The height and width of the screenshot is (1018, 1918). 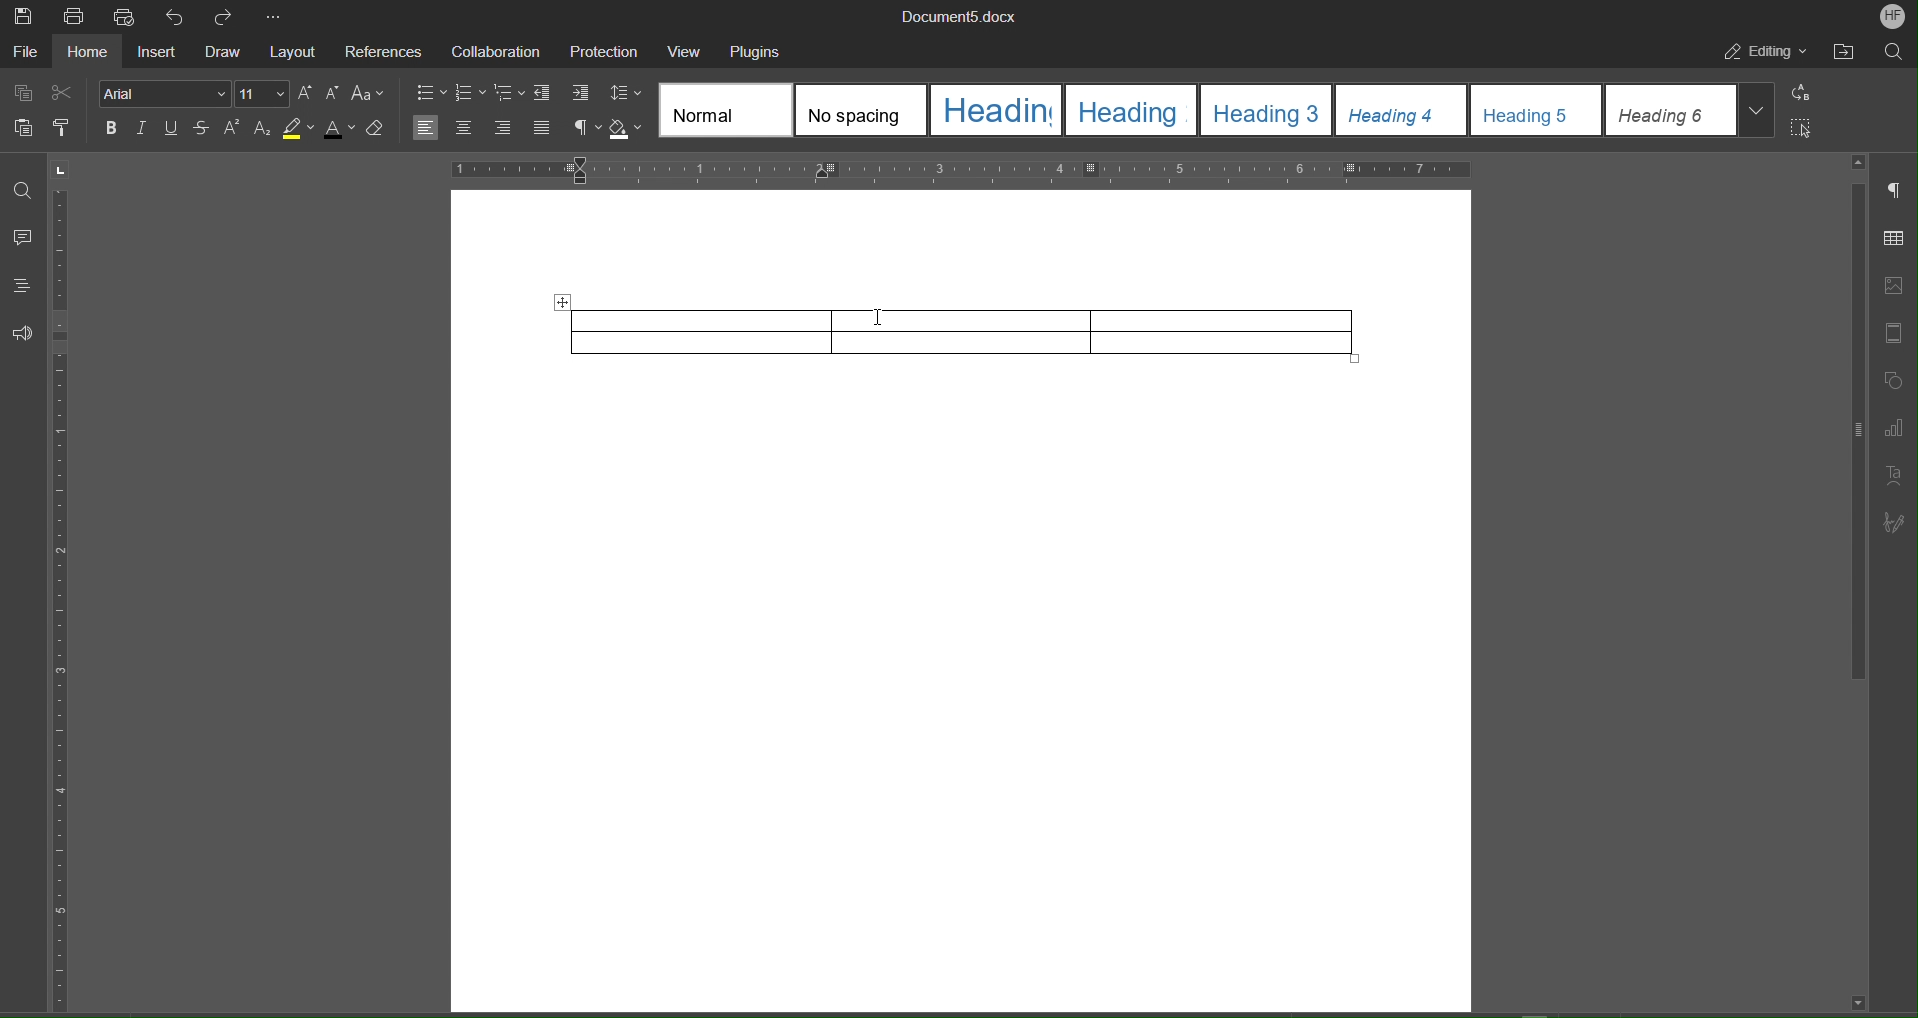 What do you see at coordinates (67, 130) in the screenshot?
I see `Copy Style` at bounding box center [67, 130].